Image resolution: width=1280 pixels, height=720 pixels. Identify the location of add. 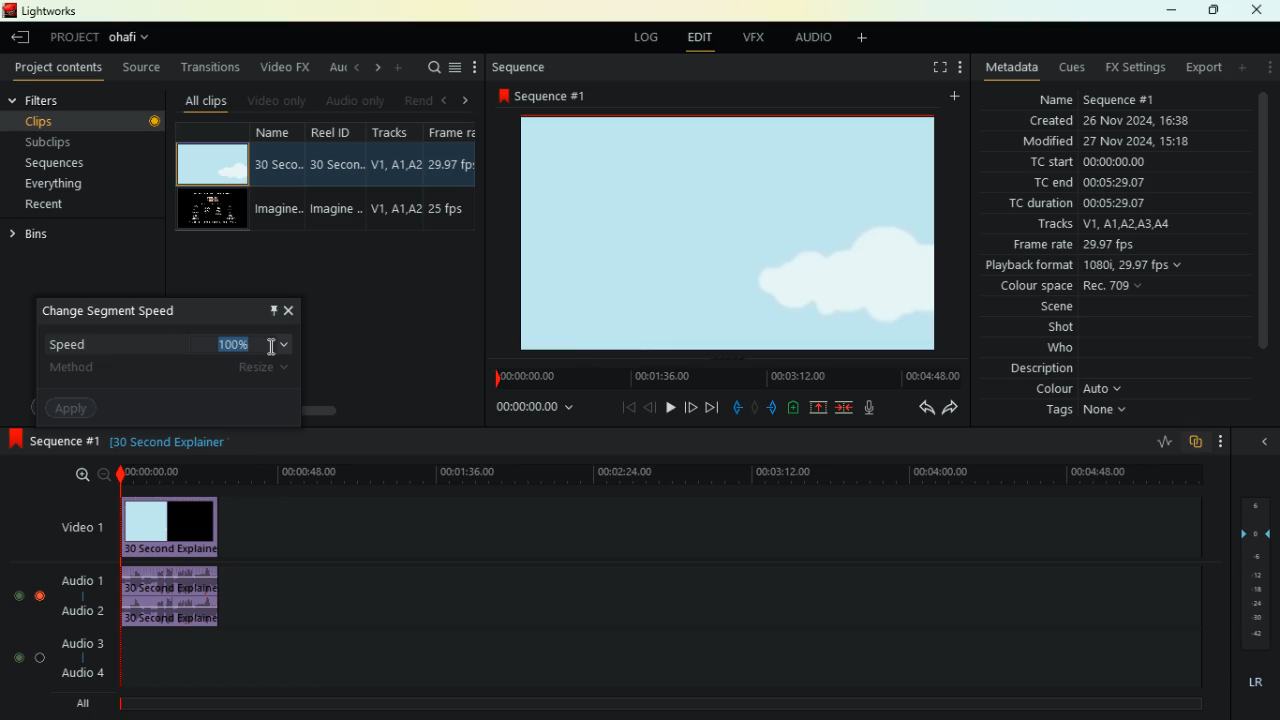
(869, 40).